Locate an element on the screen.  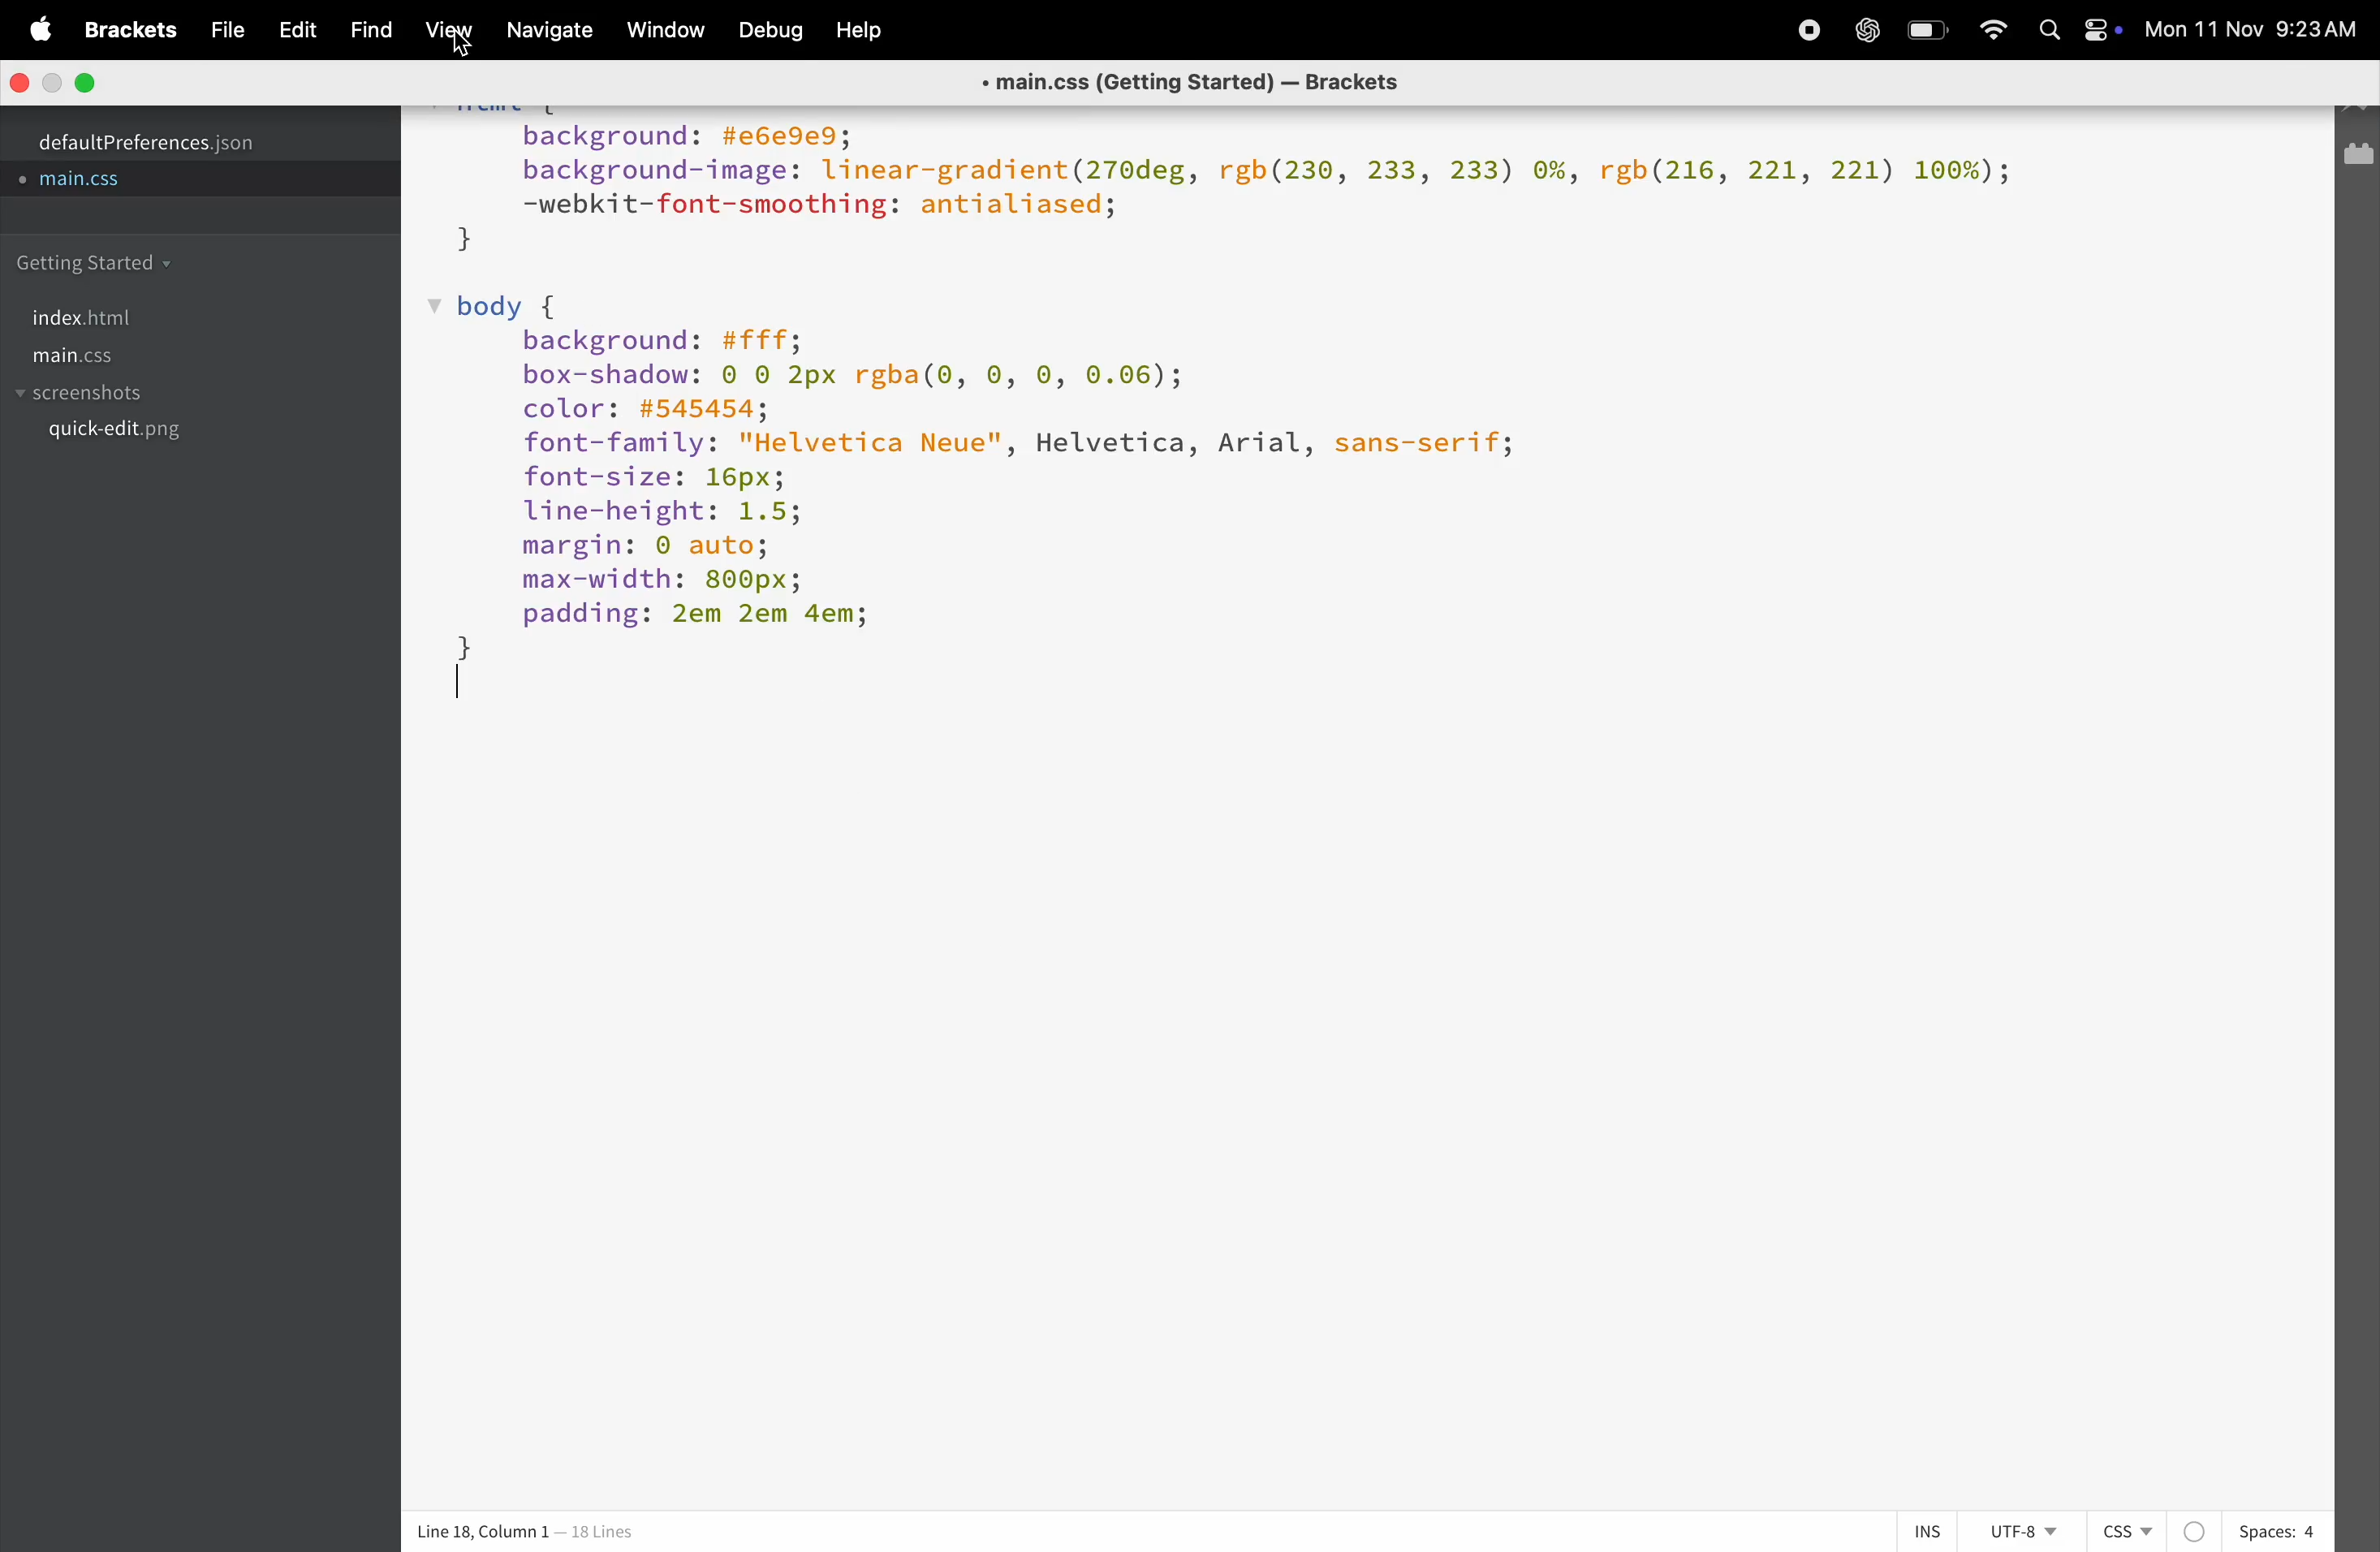
view is located at coordinates (442, 34).